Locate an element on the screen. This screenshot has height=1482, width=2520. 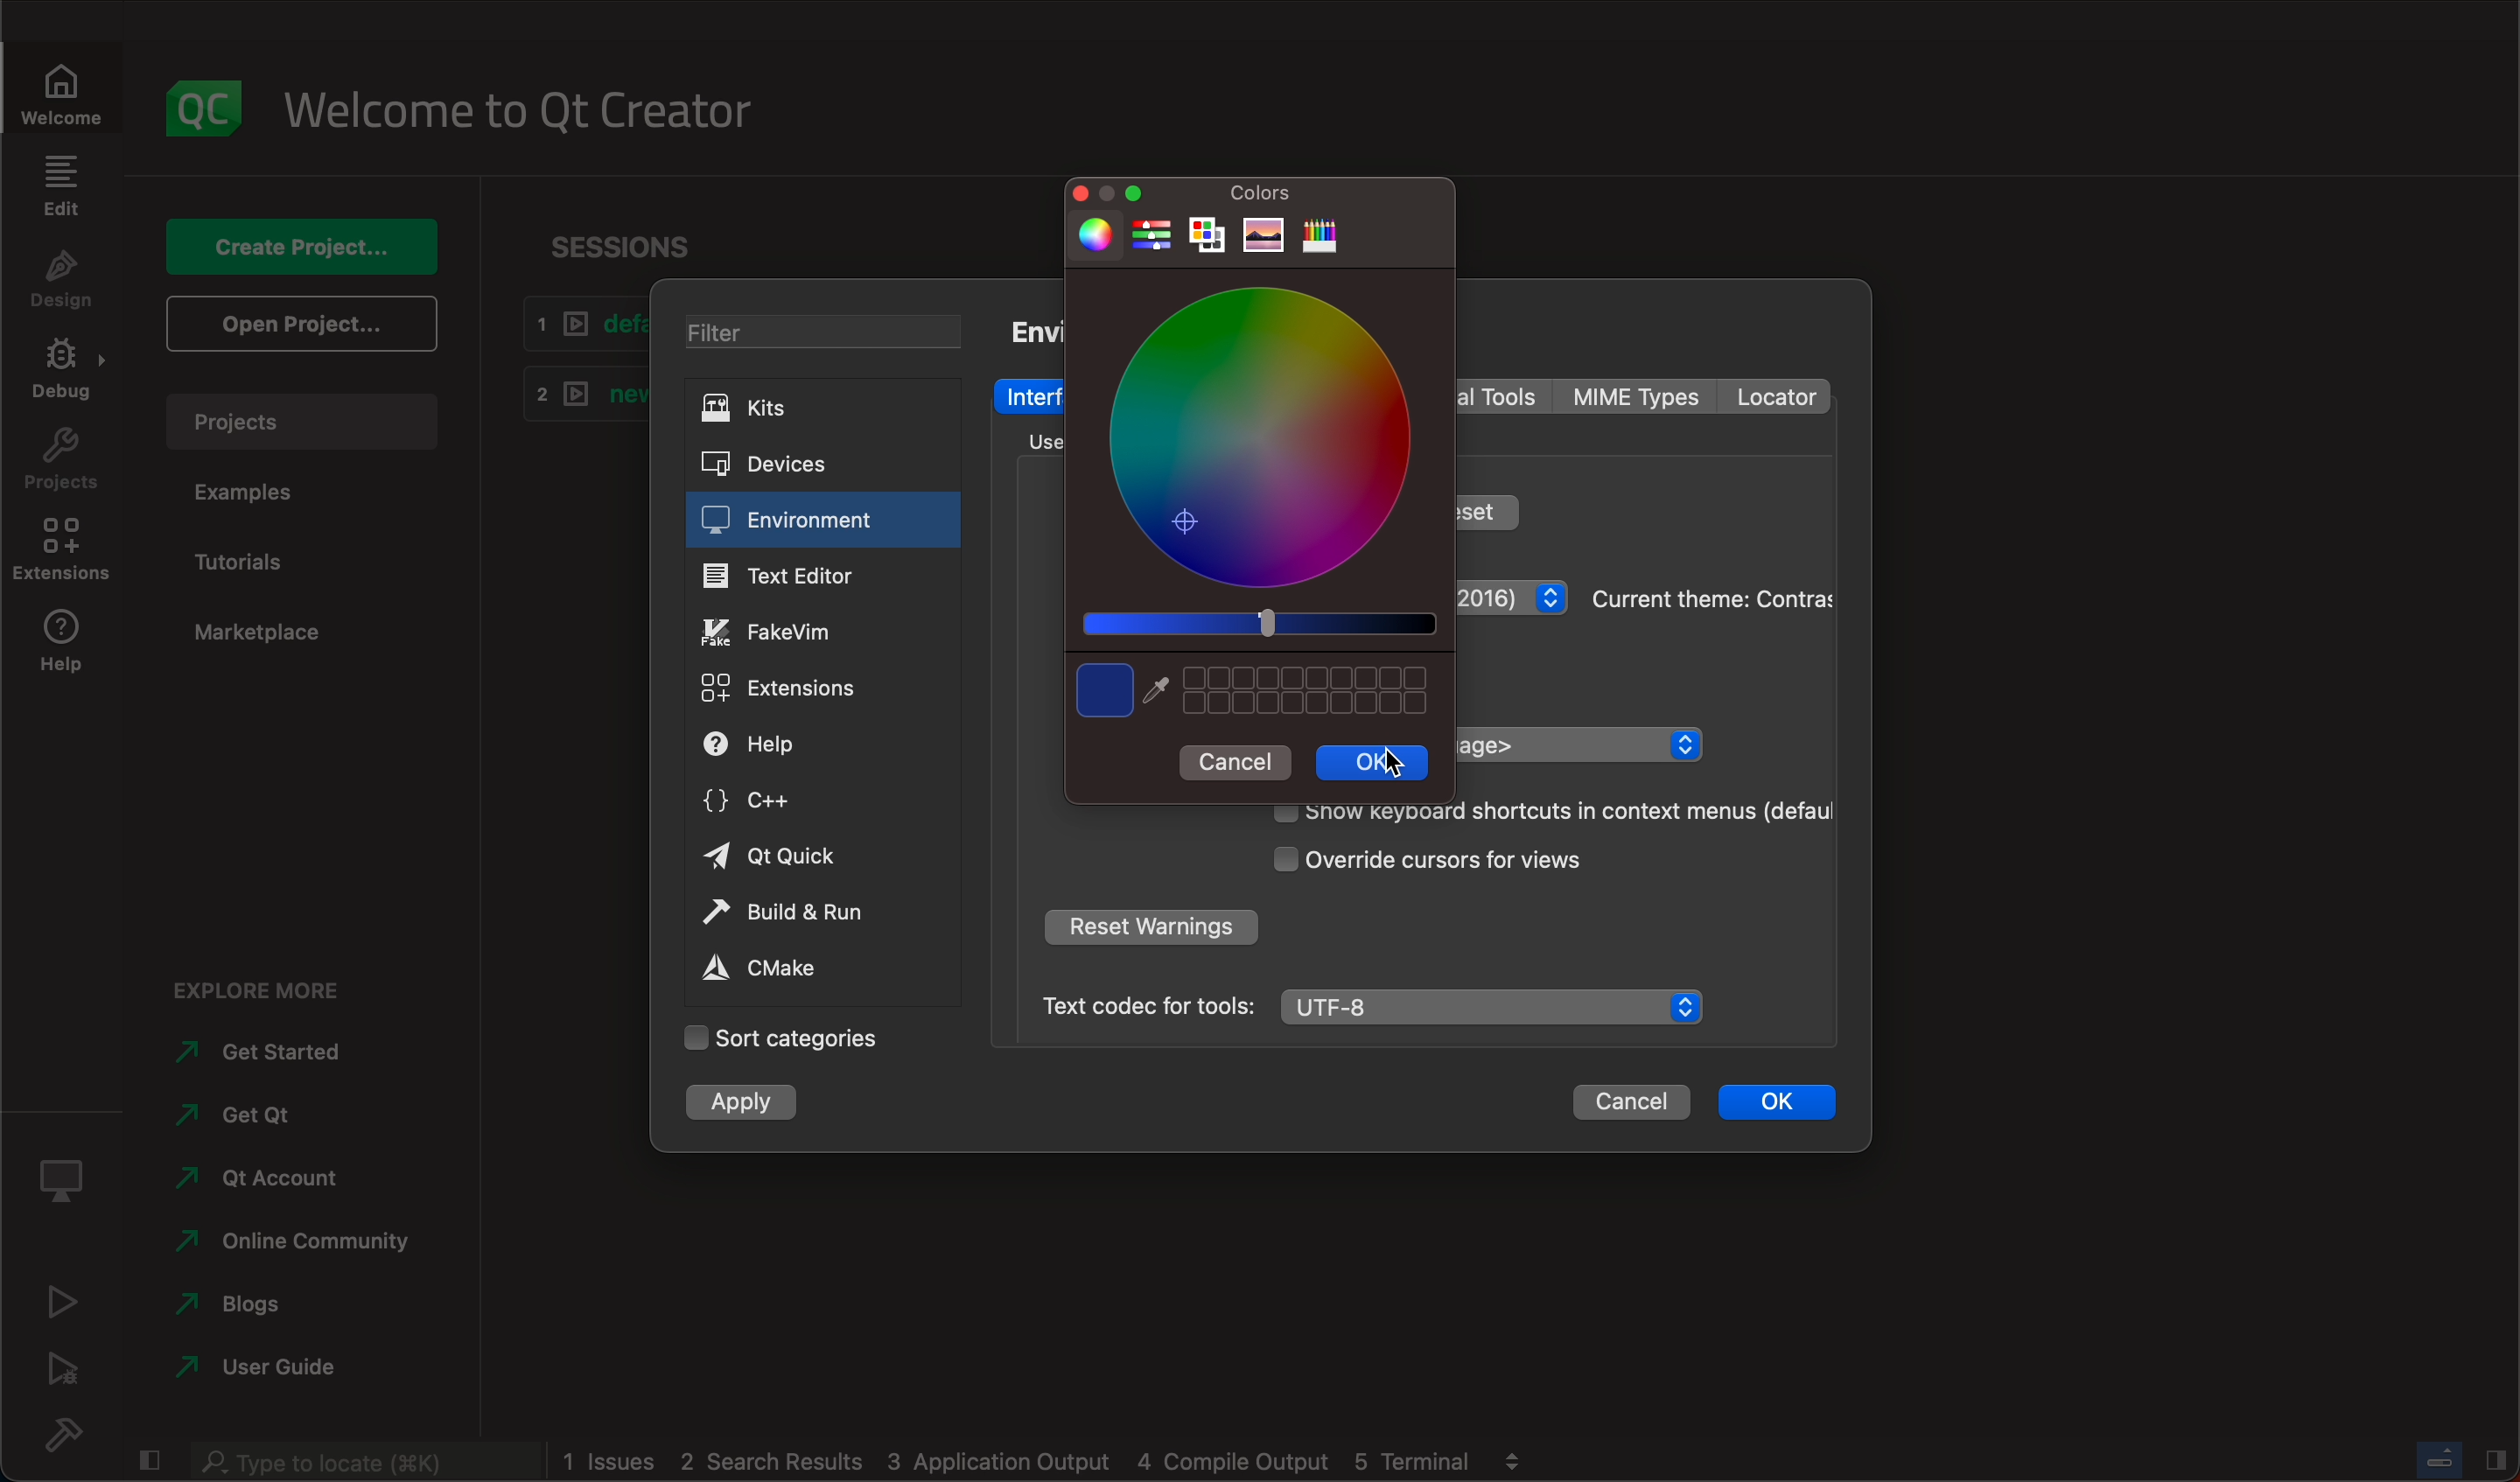
RGB is located at coordinates (1152, 237).